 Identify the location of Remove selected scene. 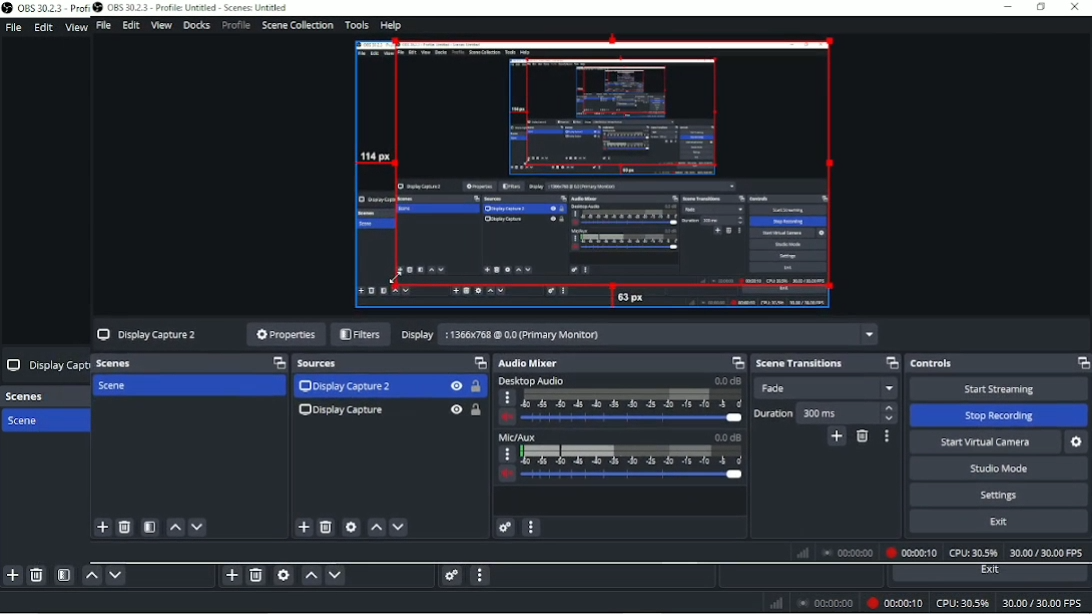
(37, 576).